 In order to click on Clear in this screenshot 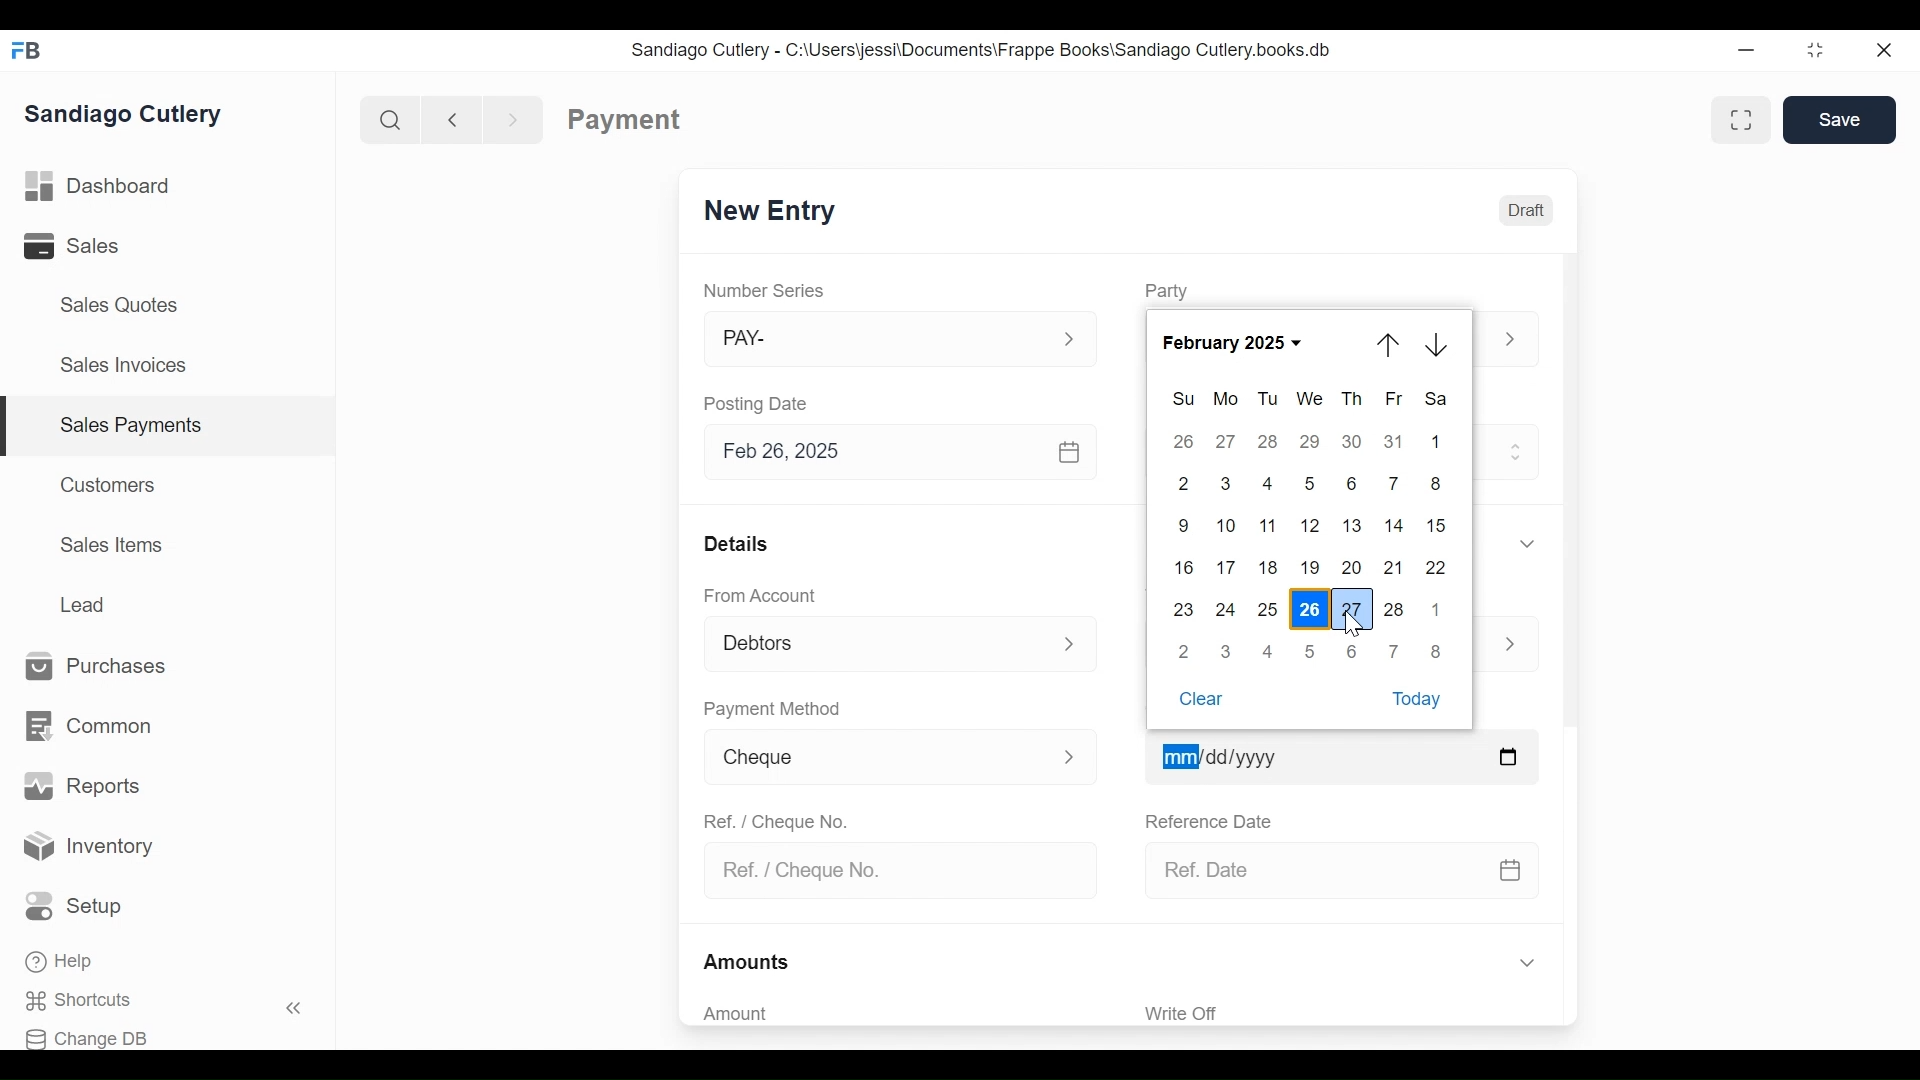, I will do `click(1202, 701)`.